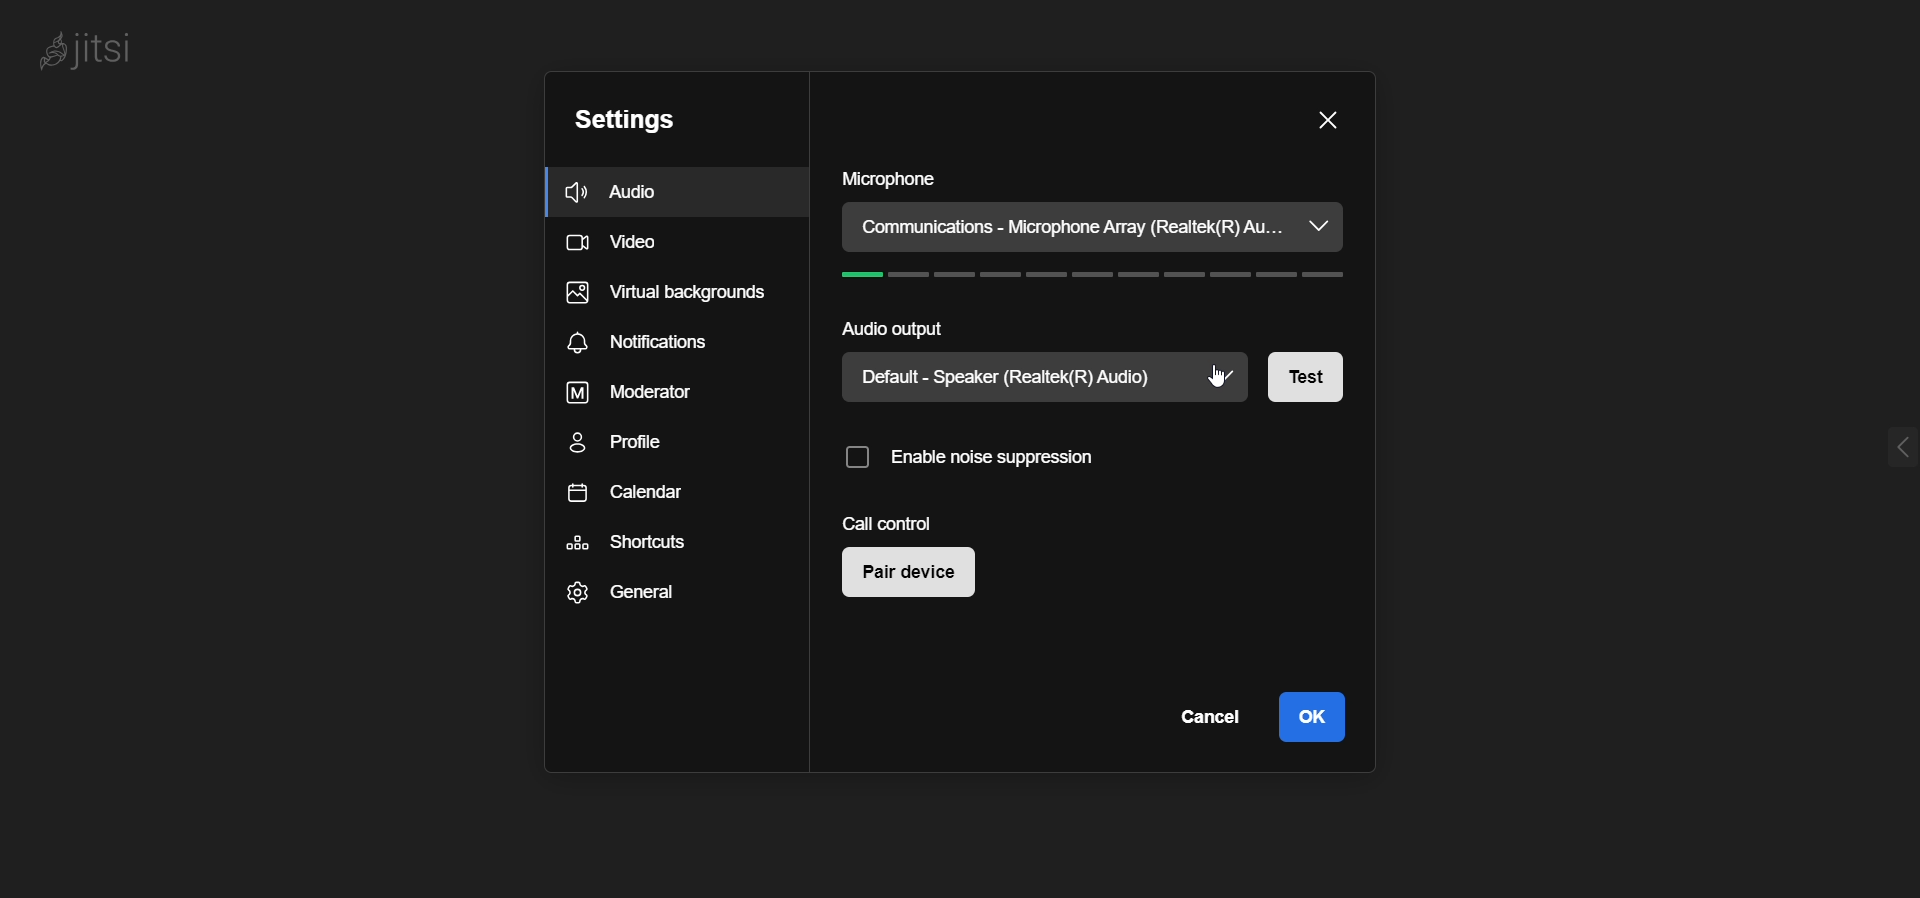 The image size is (1920, 898). Describe the element at coordinates (1070, 228) in the screenshot. I see `current microphone` at that location.